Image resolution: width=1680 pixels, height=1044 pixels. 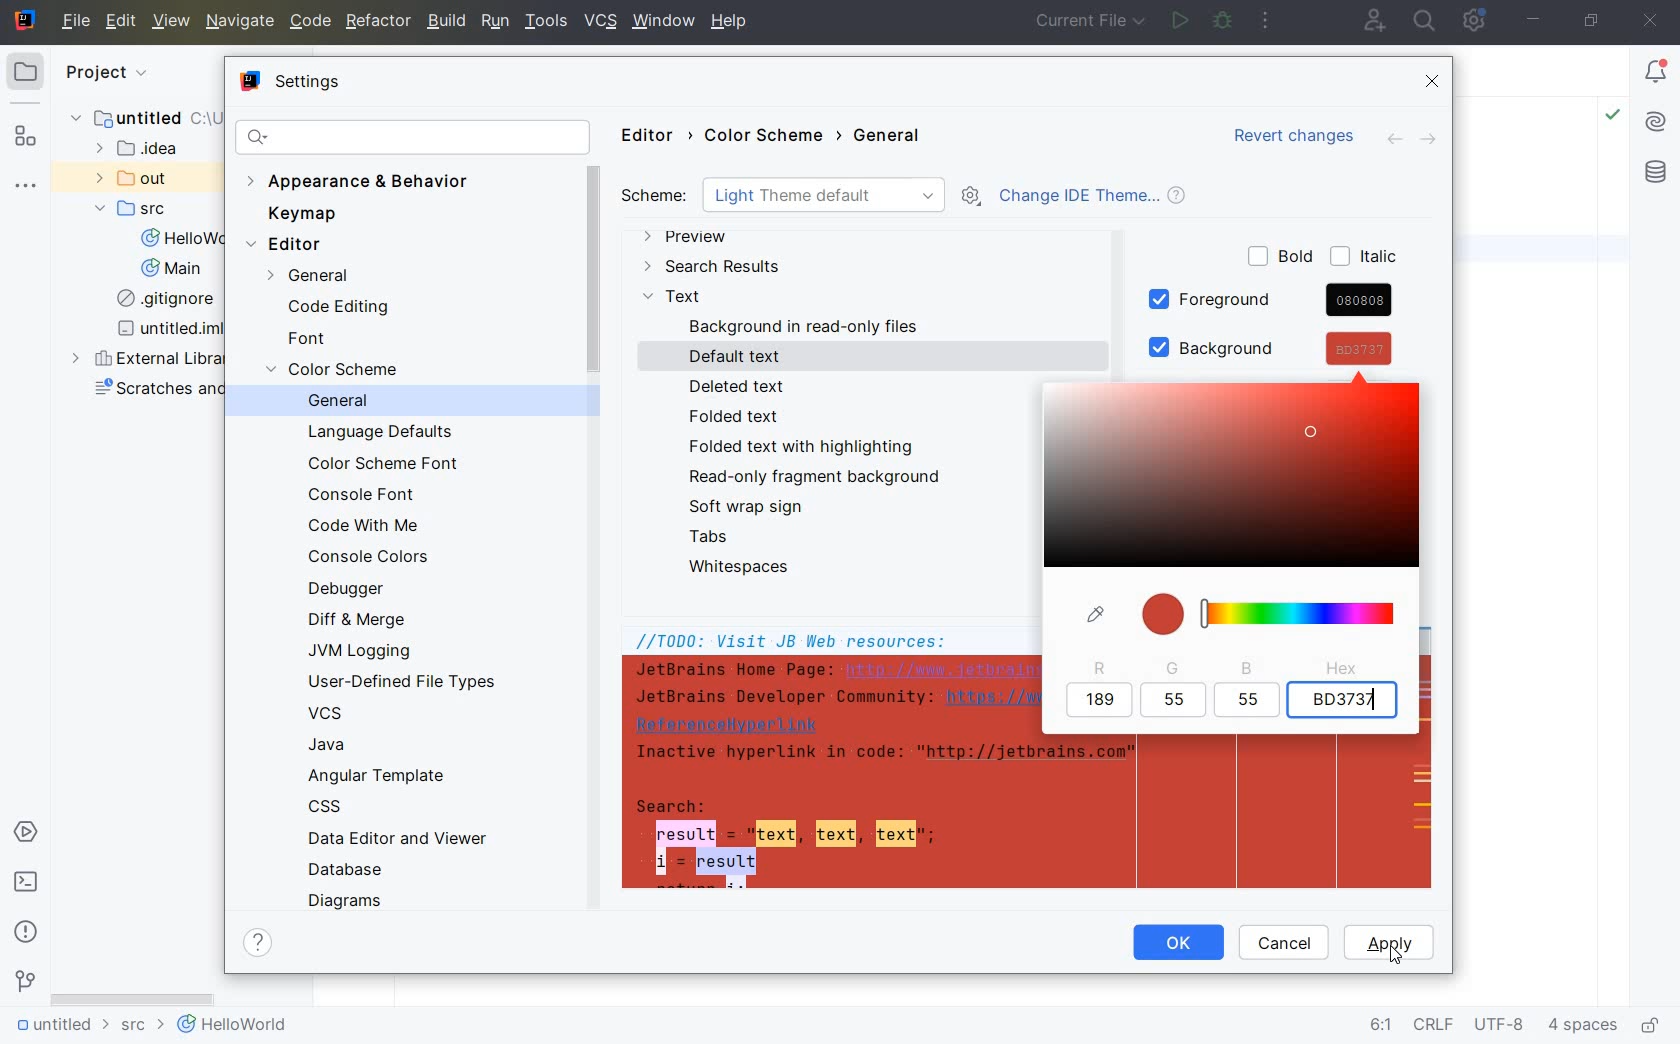 What do you see at coordinates (1234, 698) in the screenshot?
I see `COLOR SELECTION` at bounding box center [1234, 698].